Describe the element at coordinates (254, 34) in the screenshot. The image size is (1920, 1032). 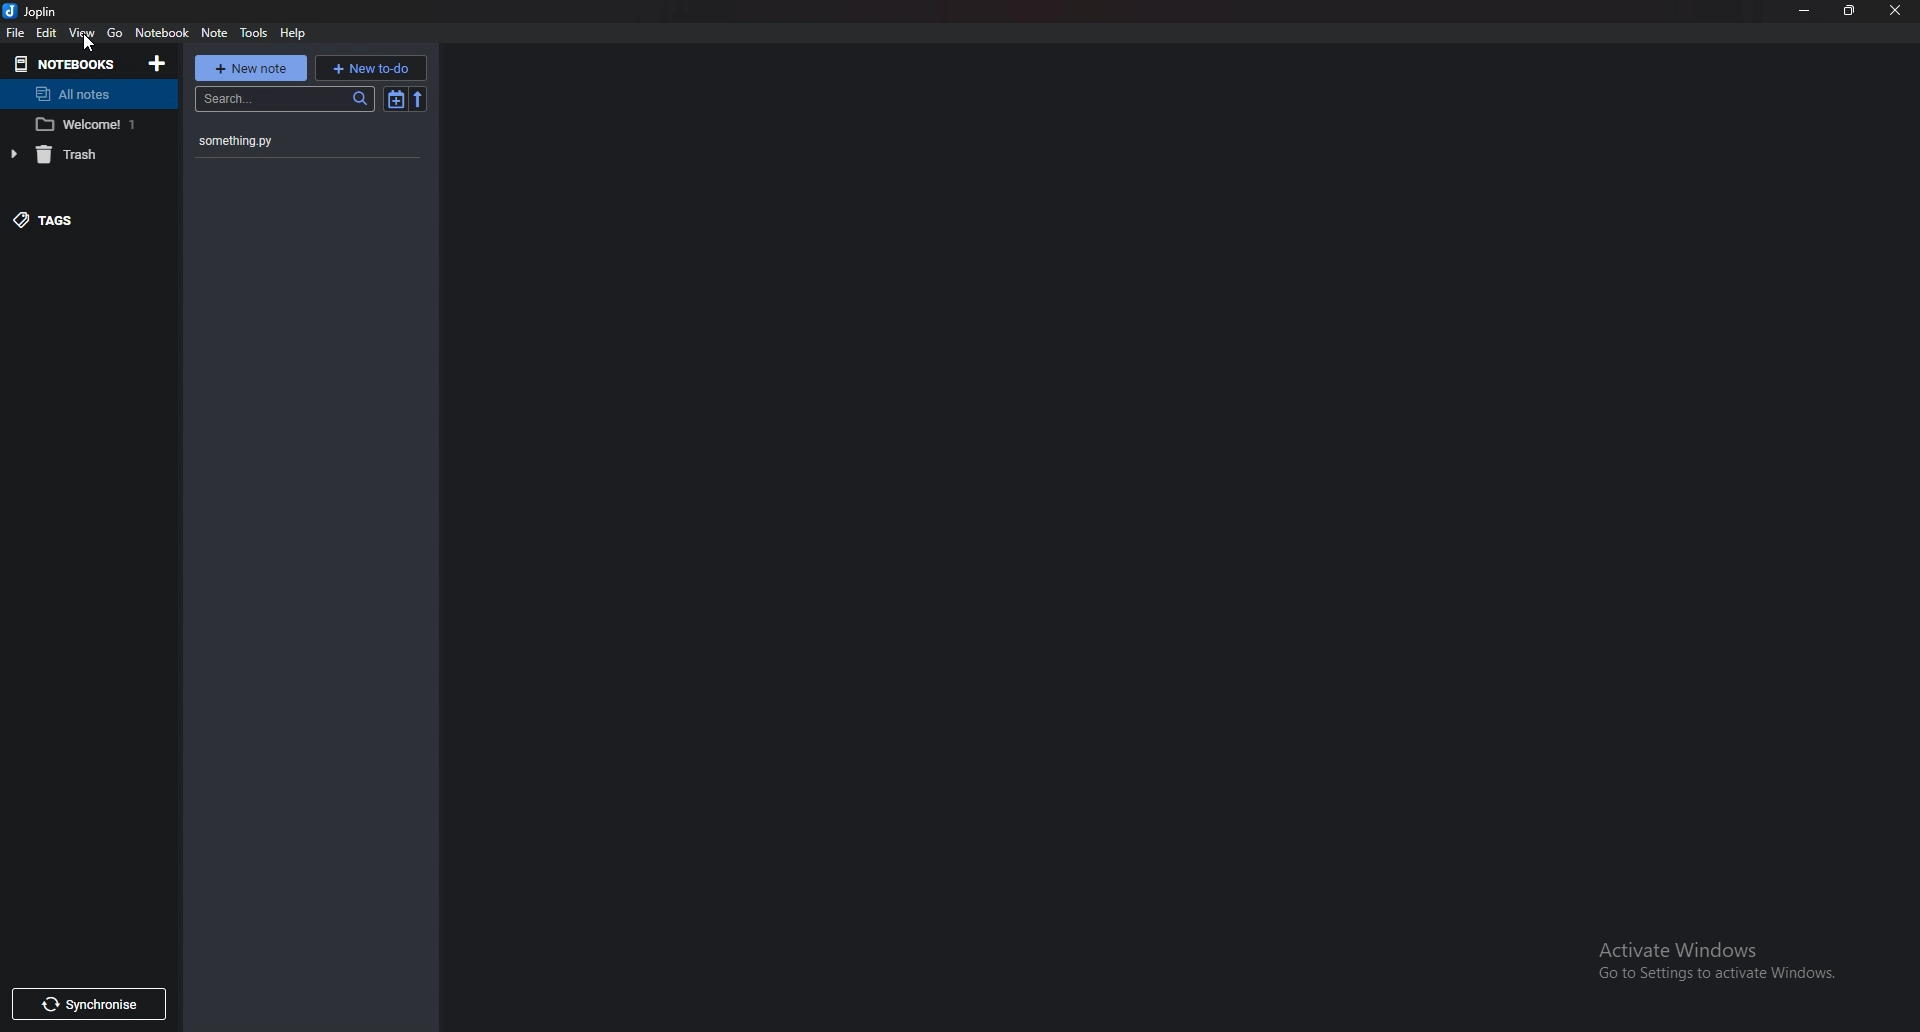
I see `Tools` at that location.